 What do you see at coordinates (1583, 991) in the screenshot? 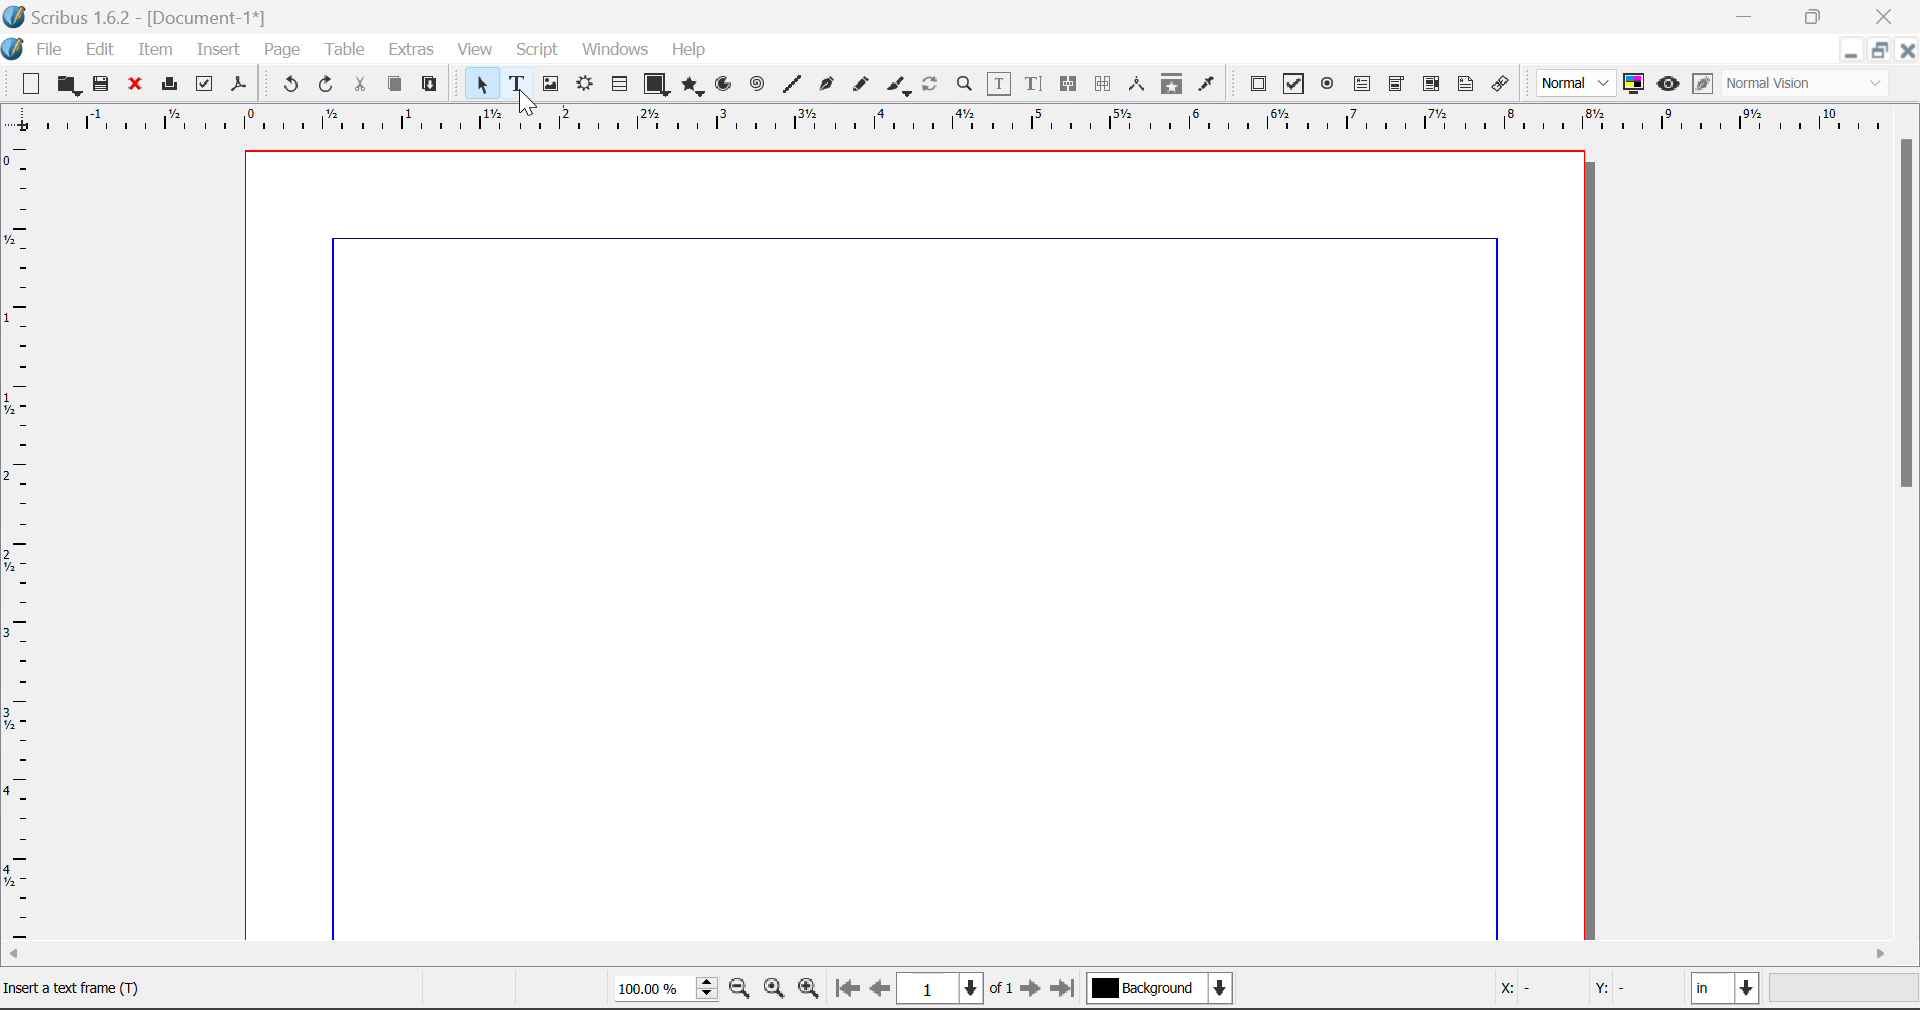
I see `Cursor Coordinates` at bounding box center [1583, 991].